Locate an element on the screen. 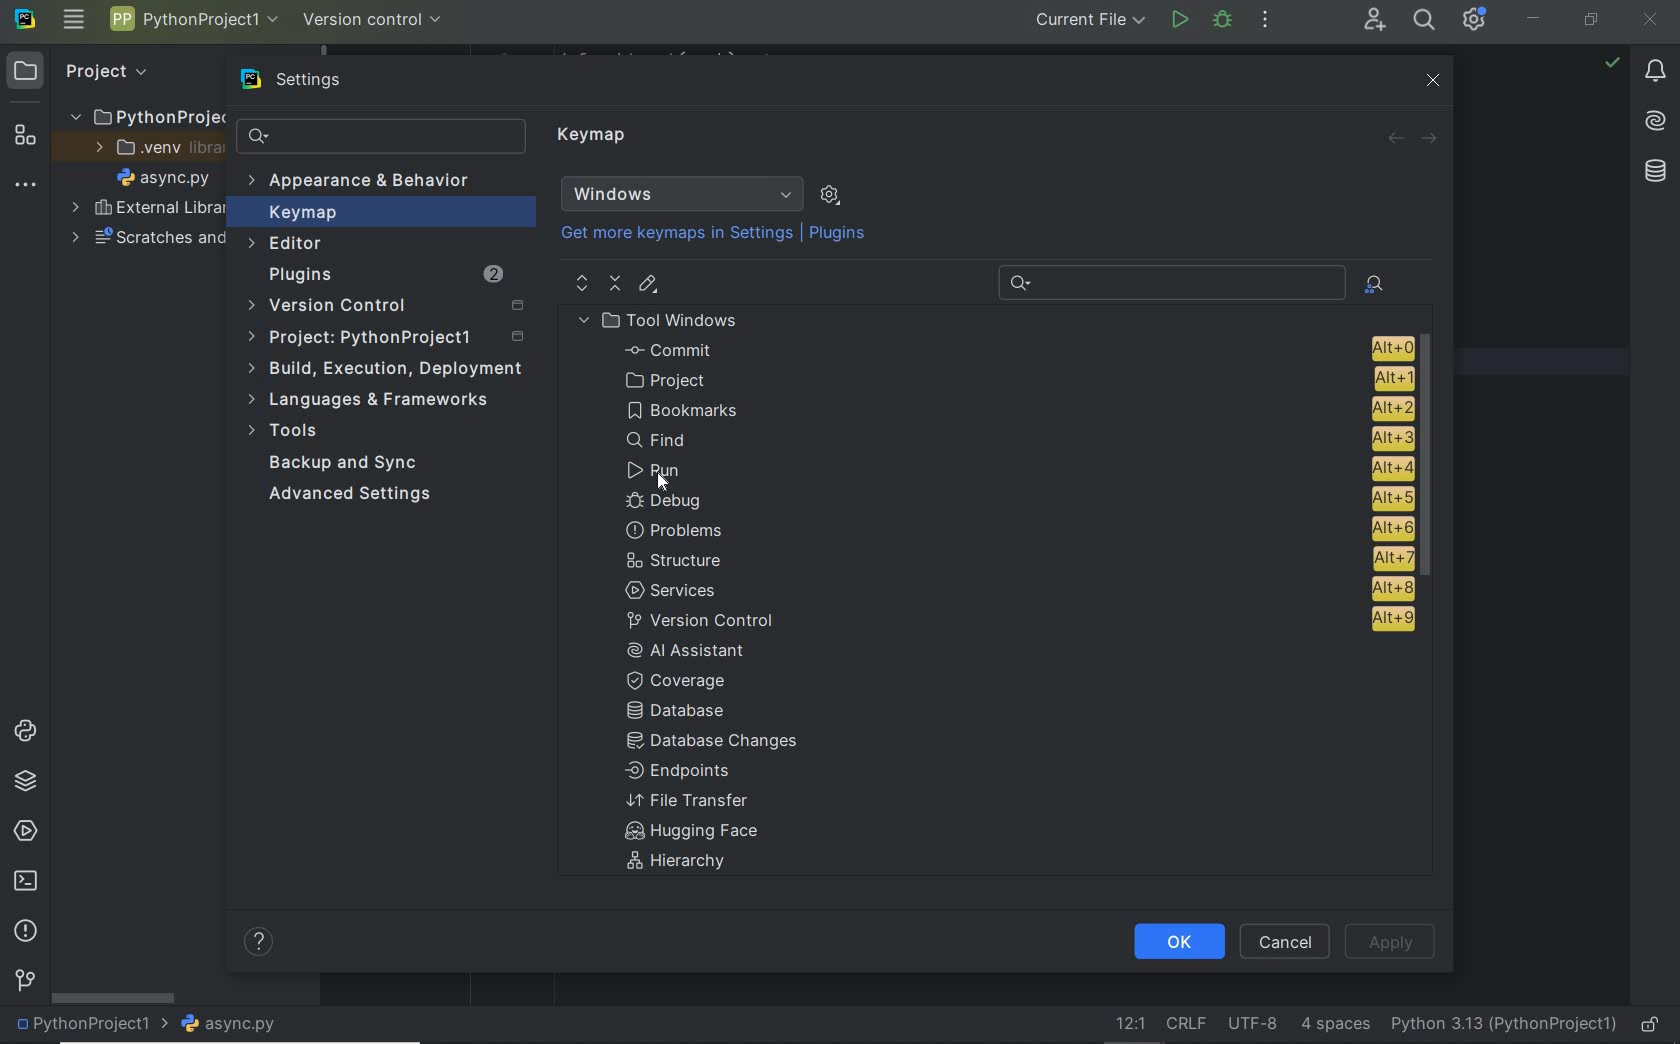 The image size is (1680, 1044). coverage is located at coordinates (688, 679).